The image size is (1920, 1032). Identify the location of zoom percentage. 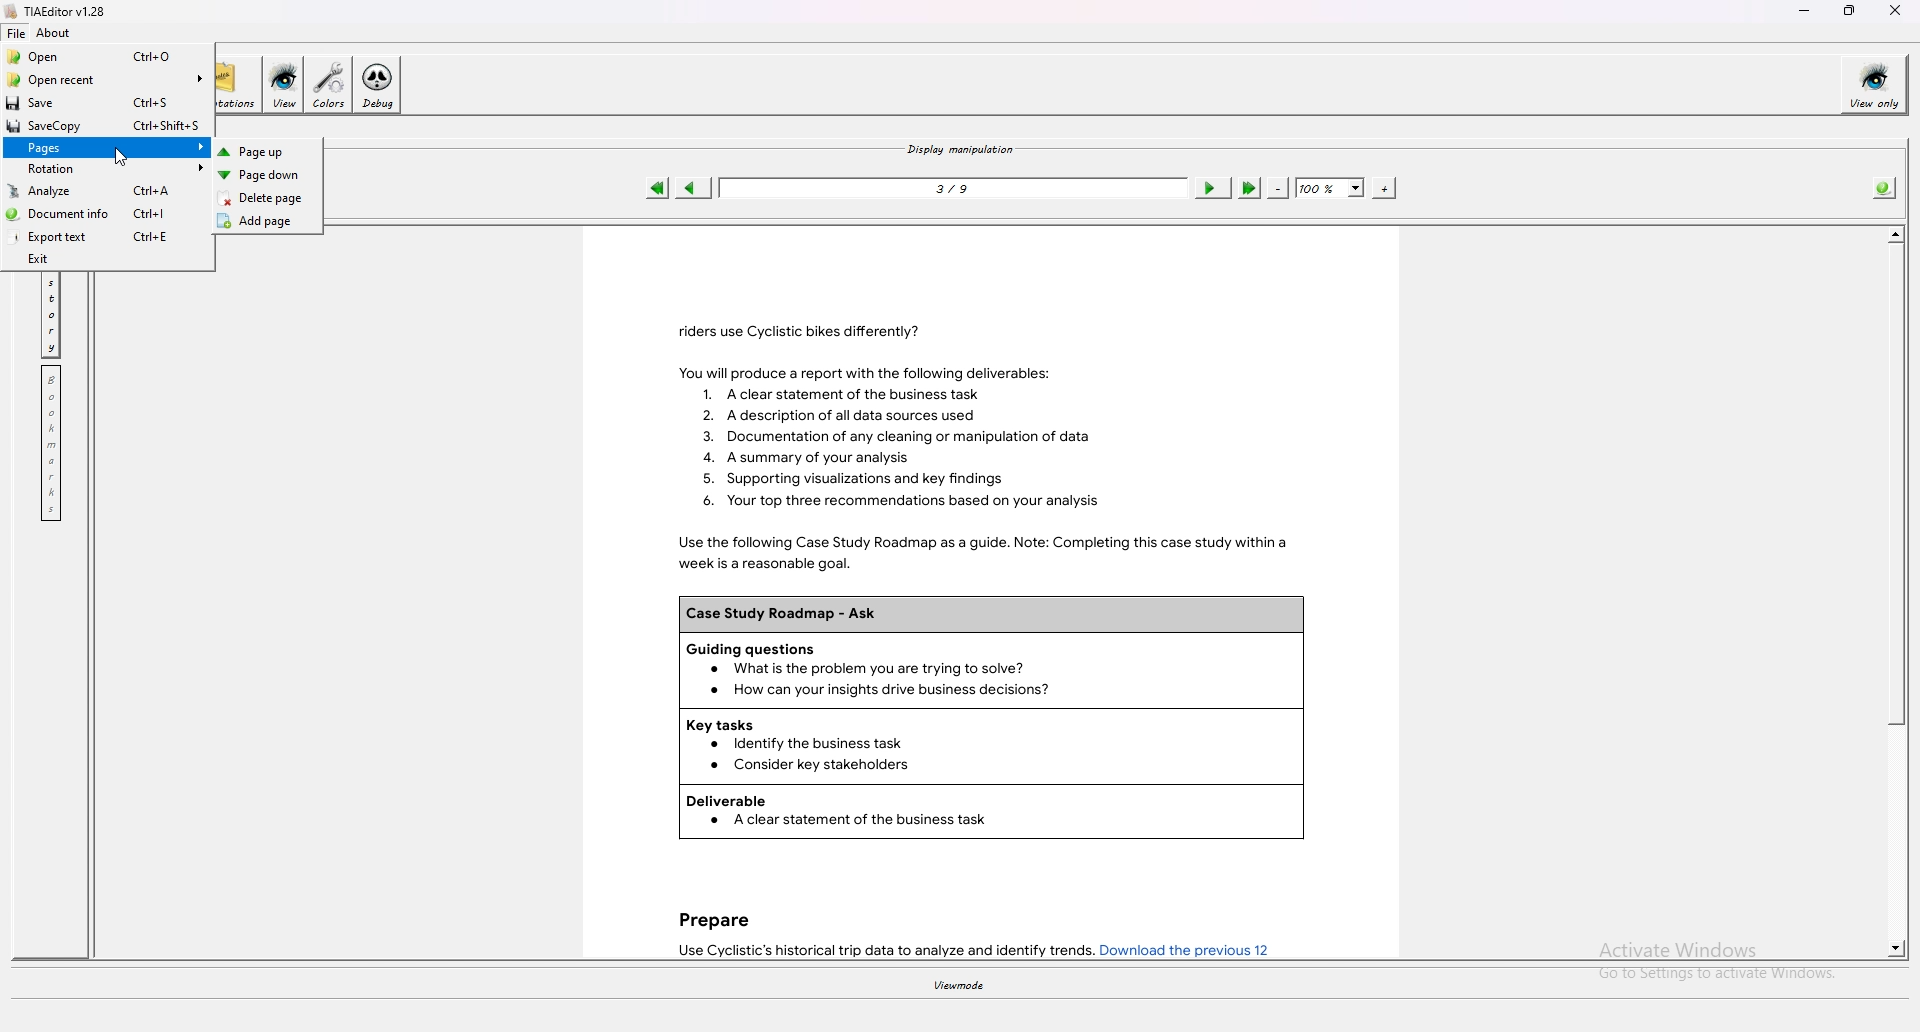
(1330, 188).